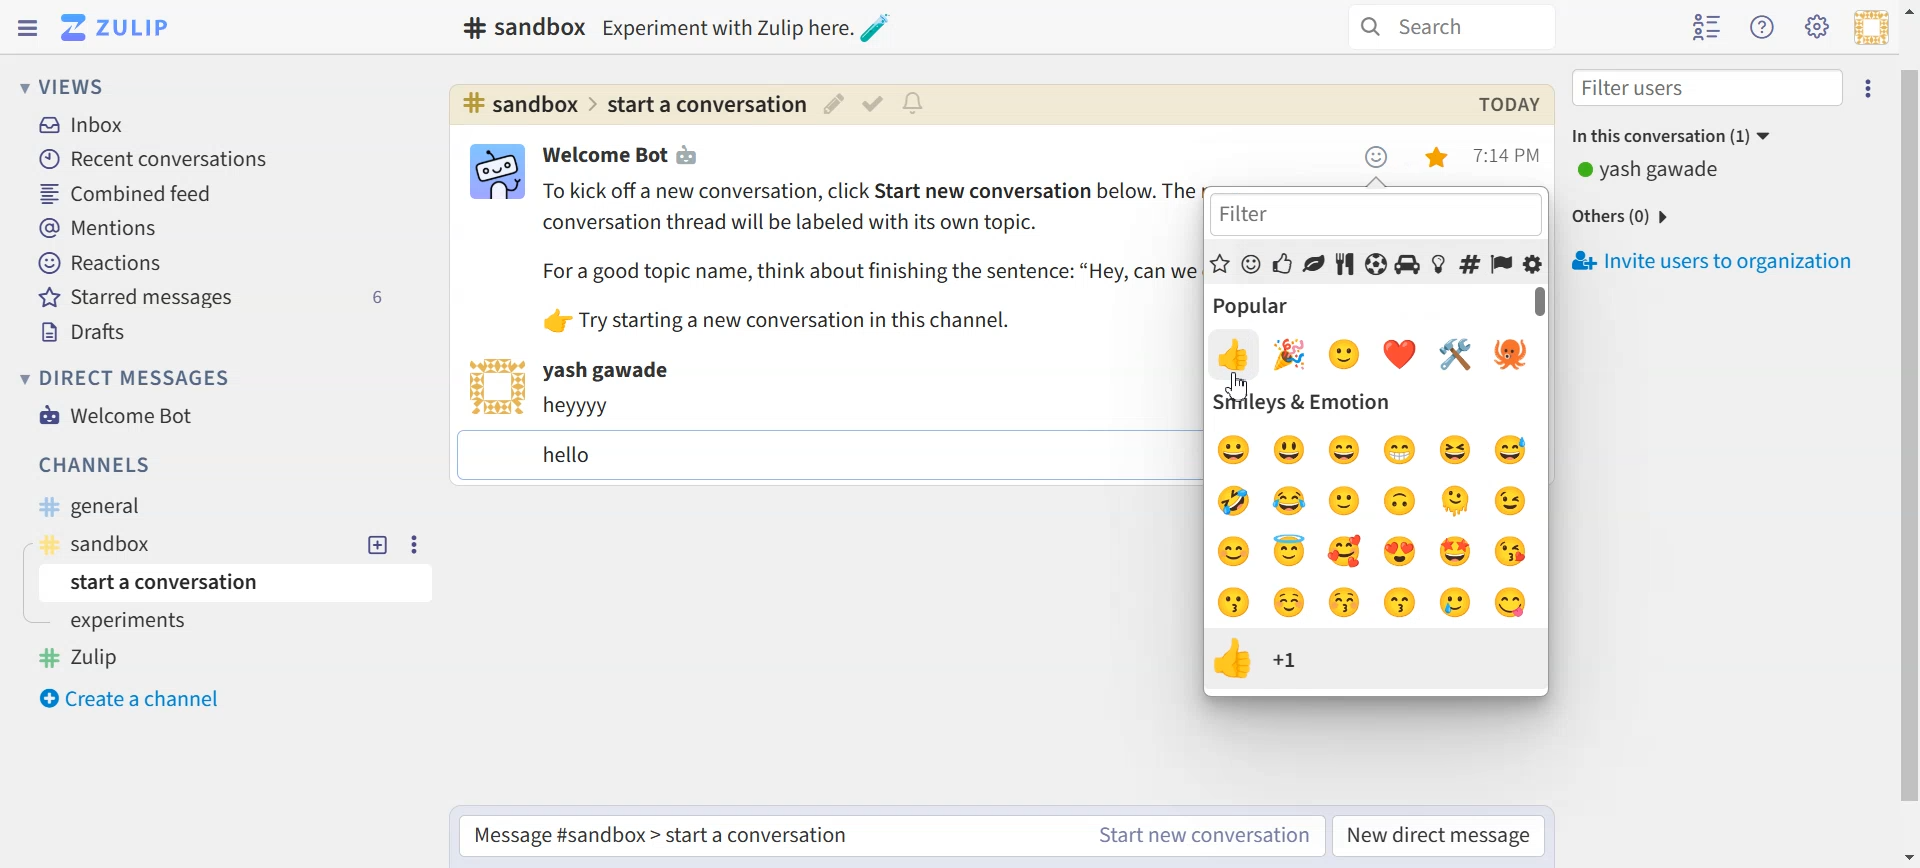  Describe the element at coordinates (1365, 305) in the screenshot. I see `Popular emoji` at that location.